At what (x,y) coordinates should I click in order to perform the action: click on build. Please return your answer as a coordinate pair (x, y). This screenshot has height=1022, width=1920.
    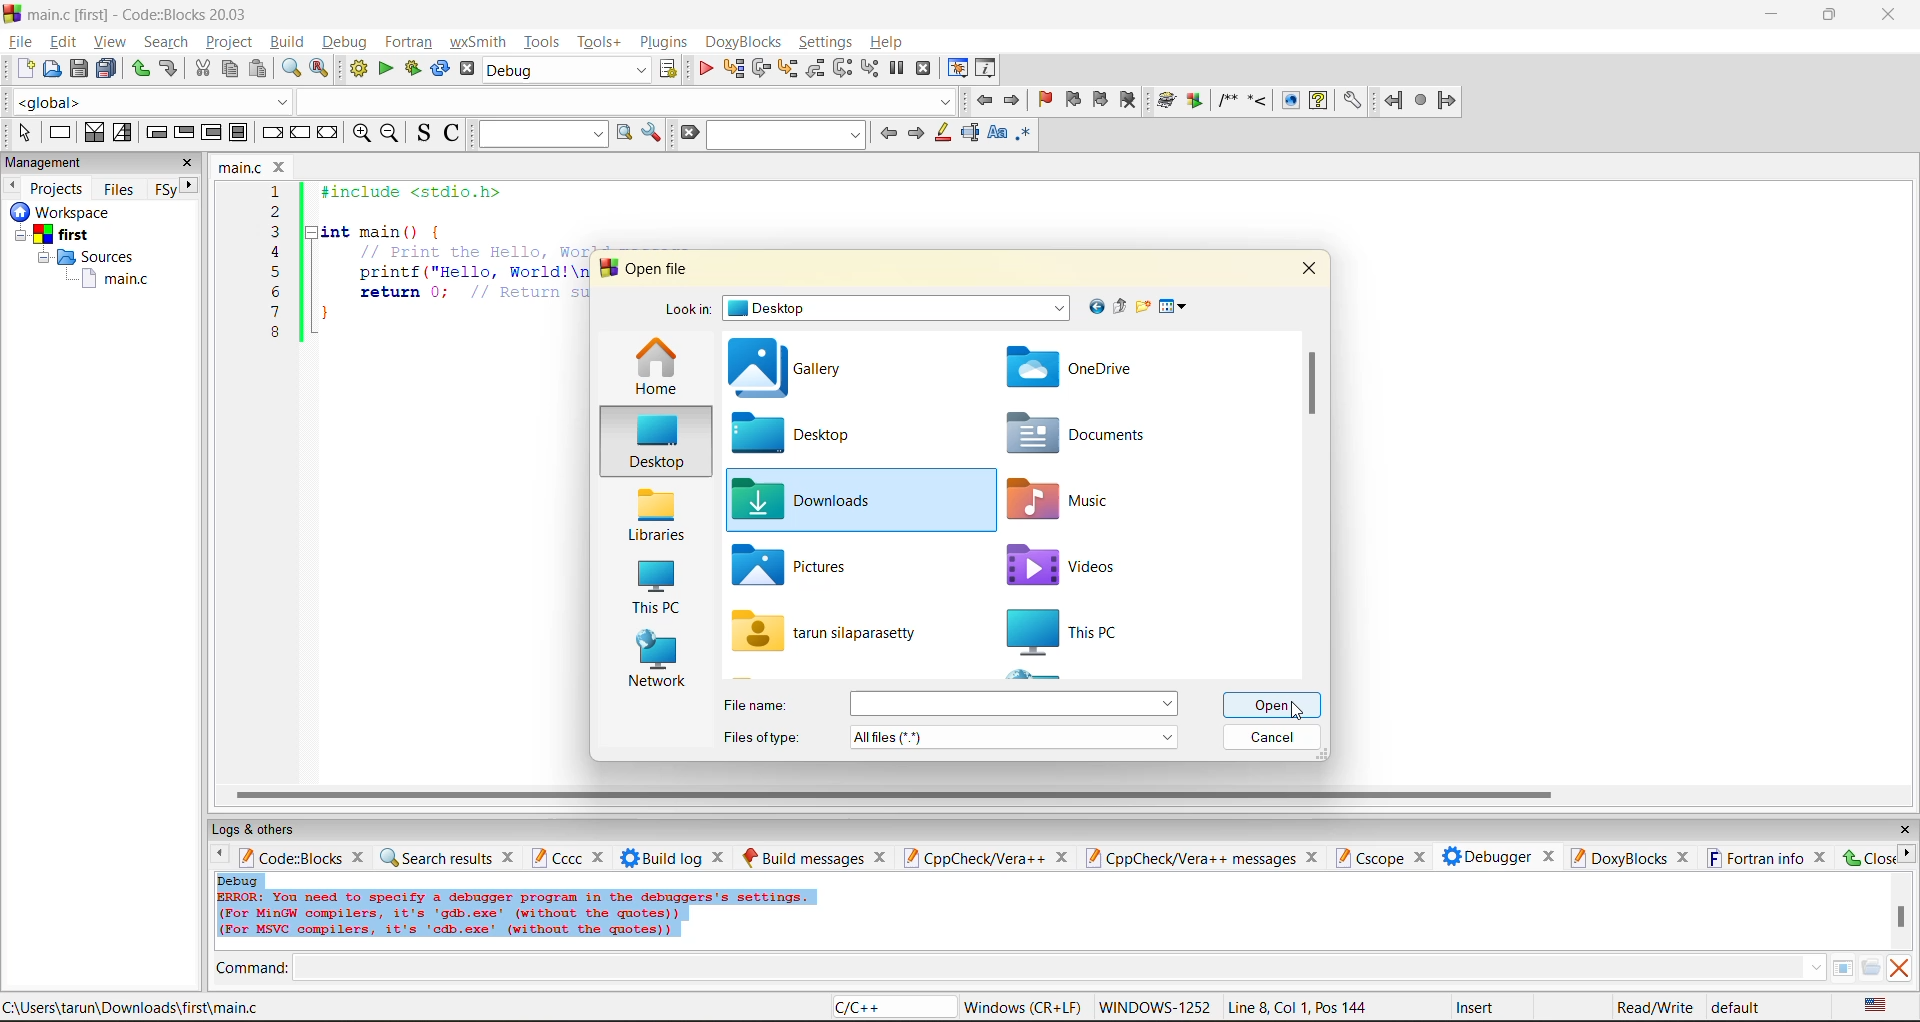
    Looking at the image, I should click on (358, 69).